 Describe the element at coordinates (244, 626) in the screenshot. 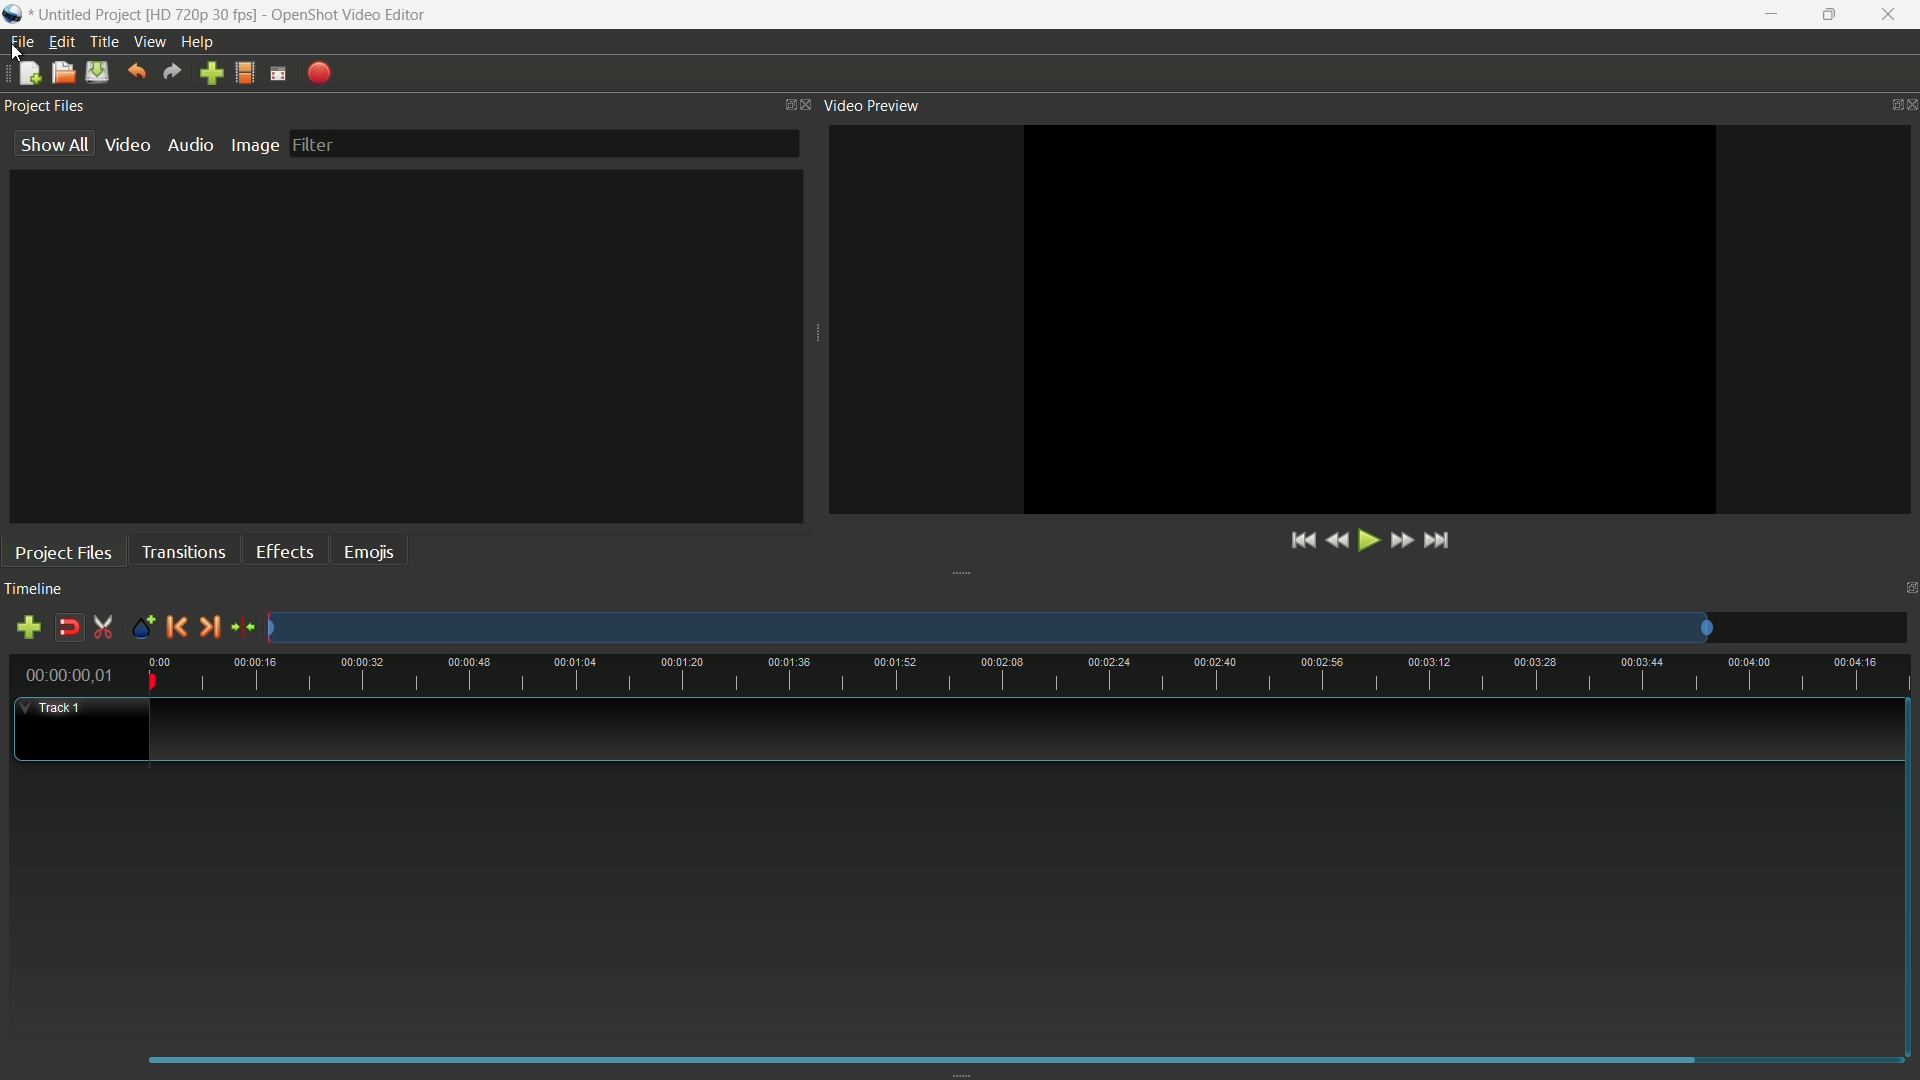

I see `center the timeline on the playhead` at that location.